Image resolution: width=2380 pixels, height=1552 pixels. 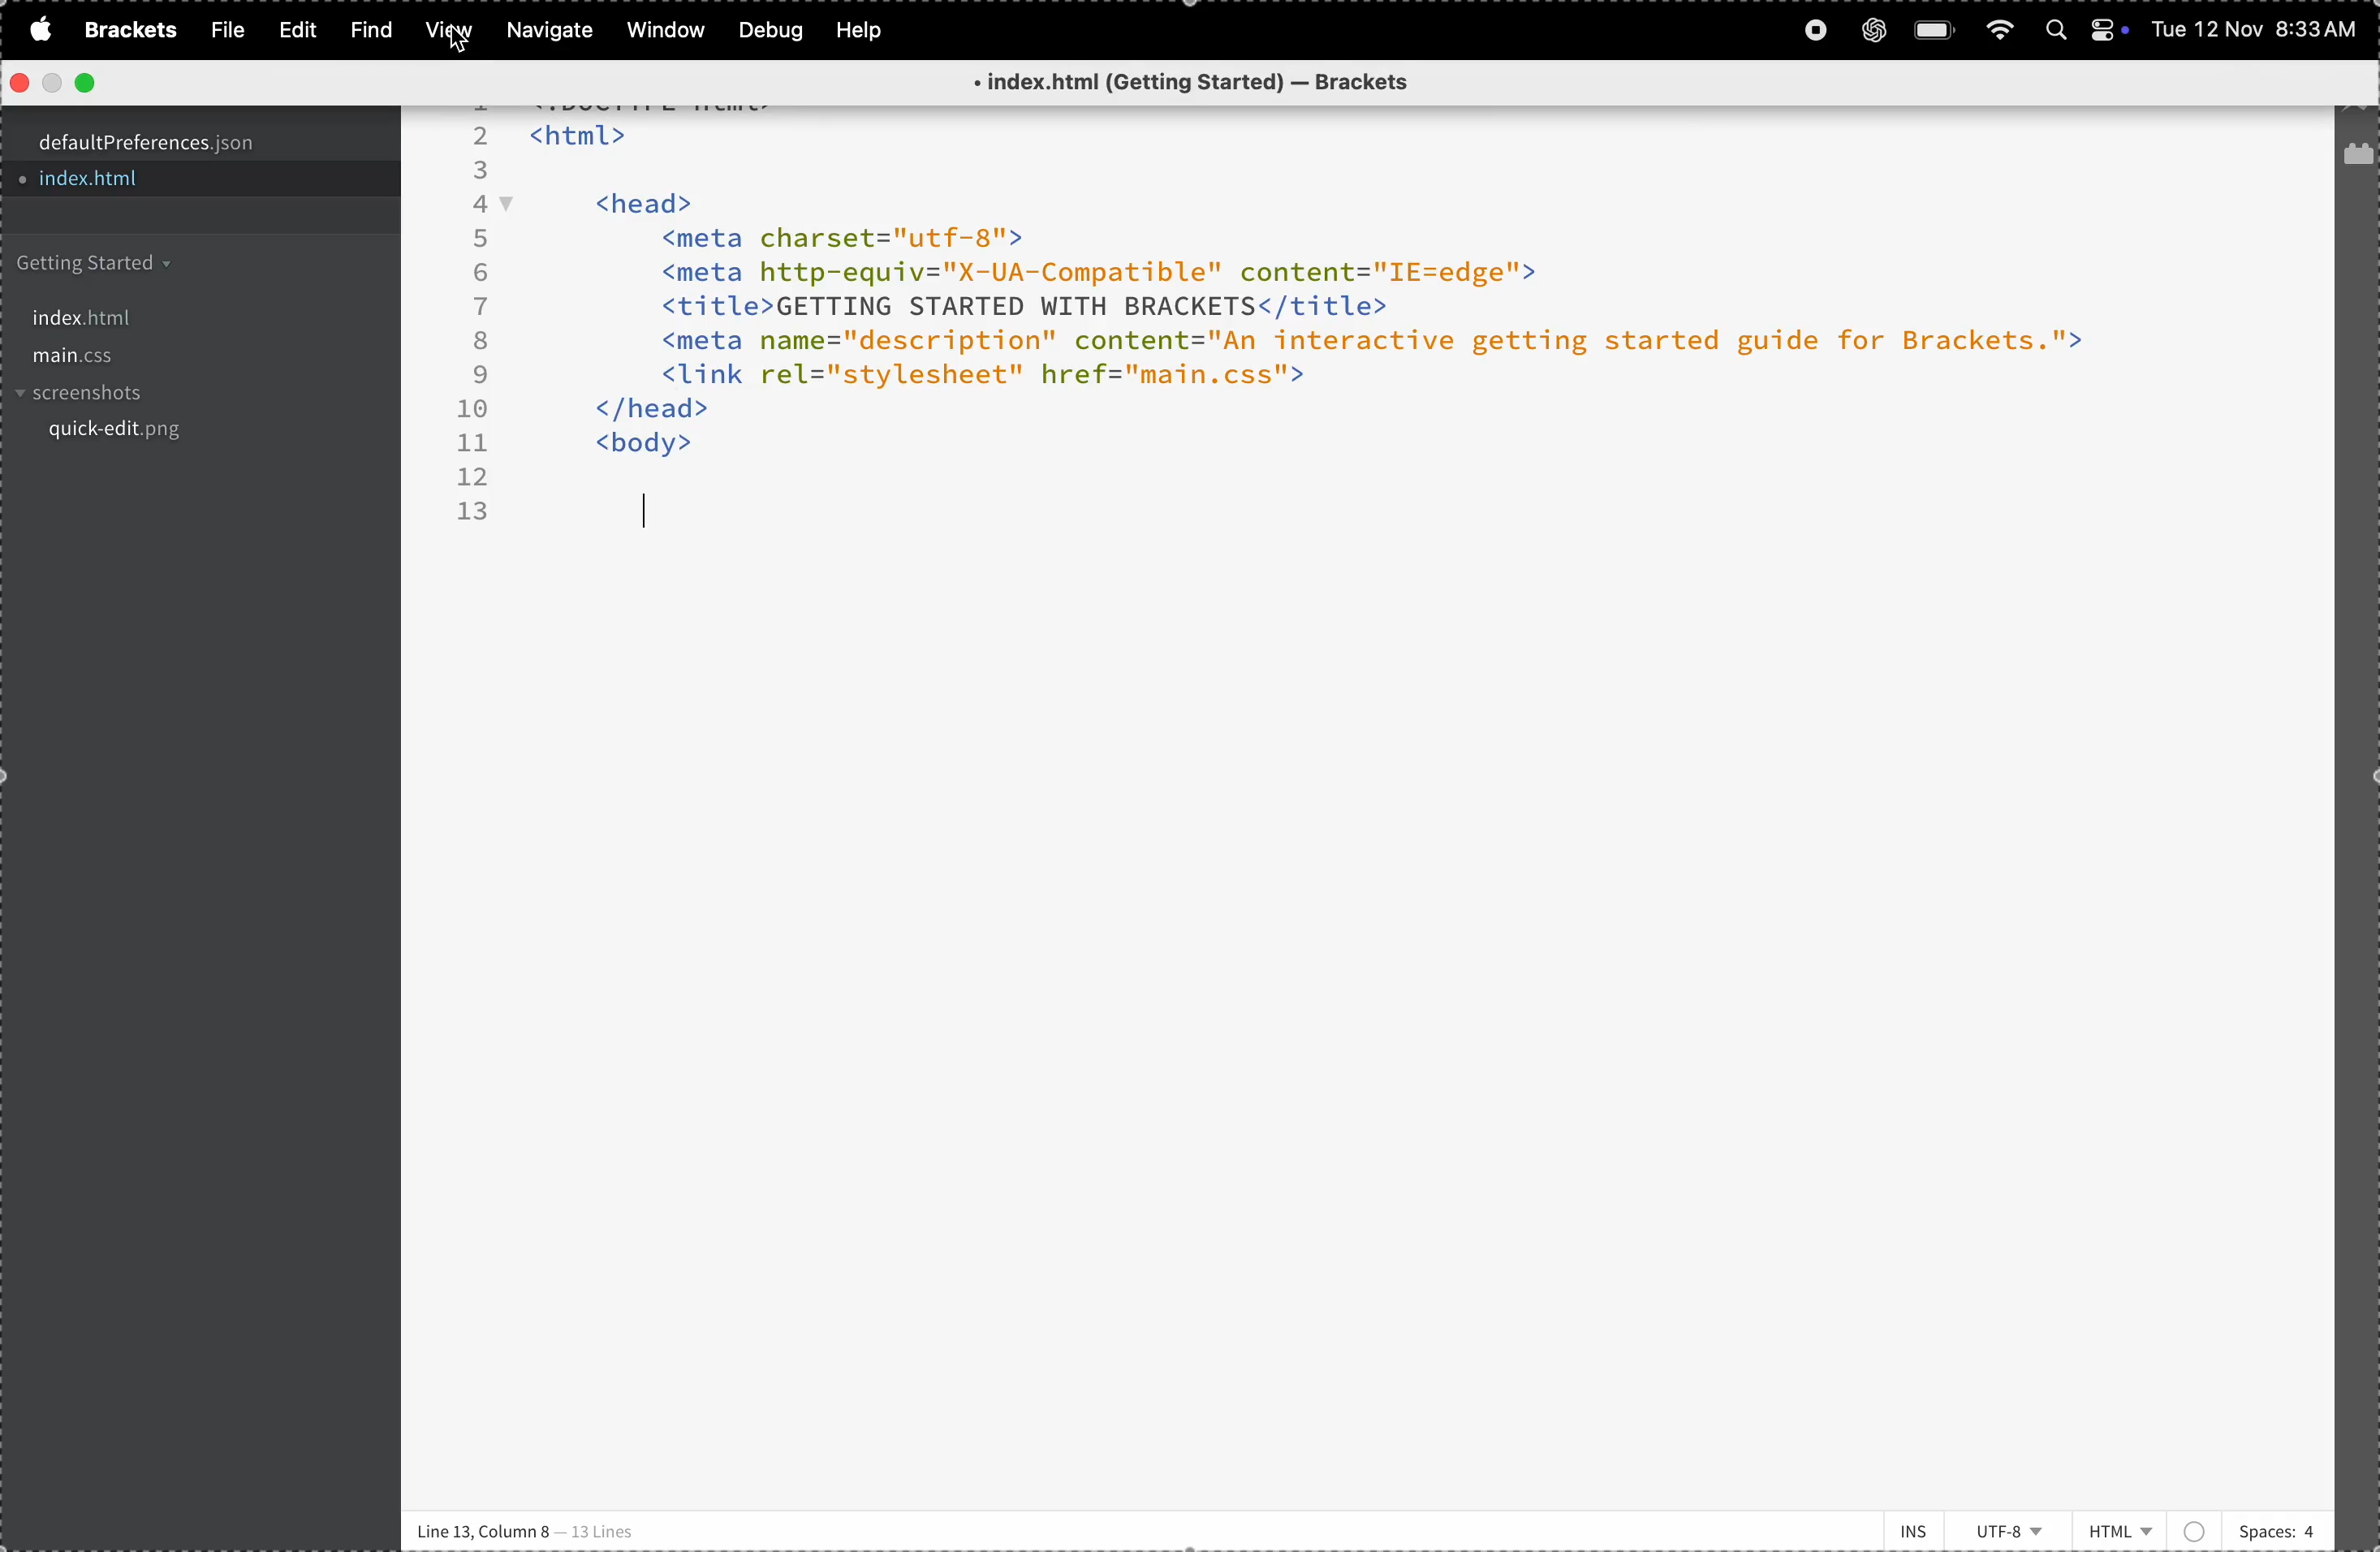 What do you see at coordinates (2059, 31) in the screenshot?
I see `Search icon` at bounding box center [2059, 31].